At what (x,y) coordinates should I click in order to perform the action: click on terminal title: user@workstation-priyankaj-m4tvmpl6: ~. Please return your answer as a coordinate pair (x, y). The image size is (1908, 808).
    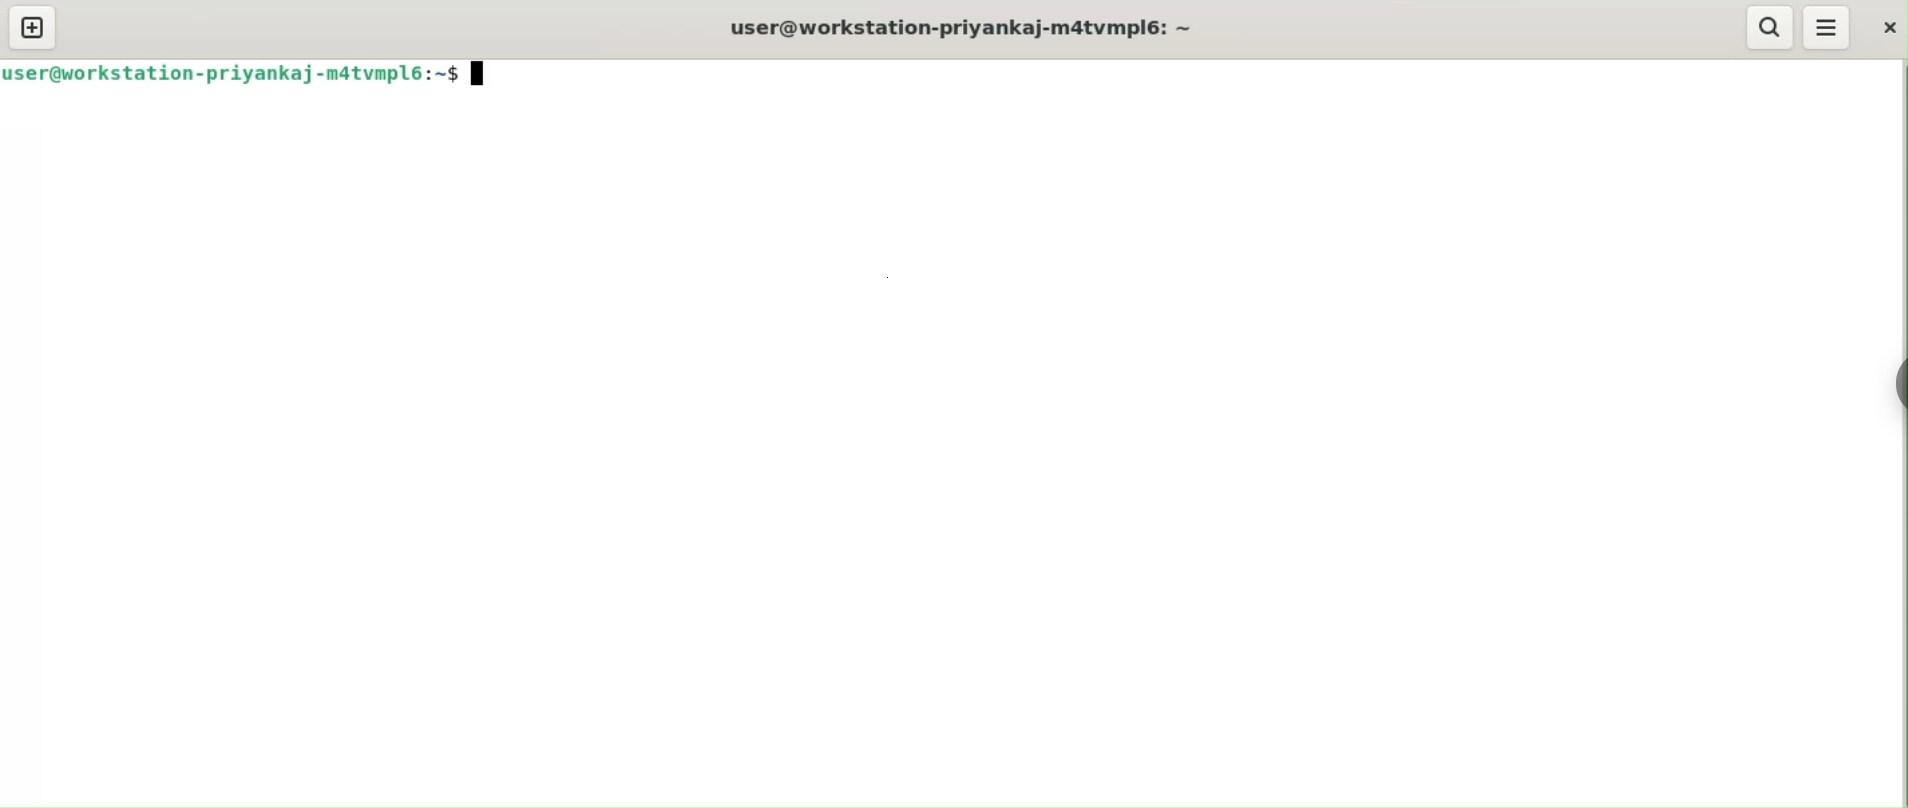
    Looking at the image, I should click on (965, 25).